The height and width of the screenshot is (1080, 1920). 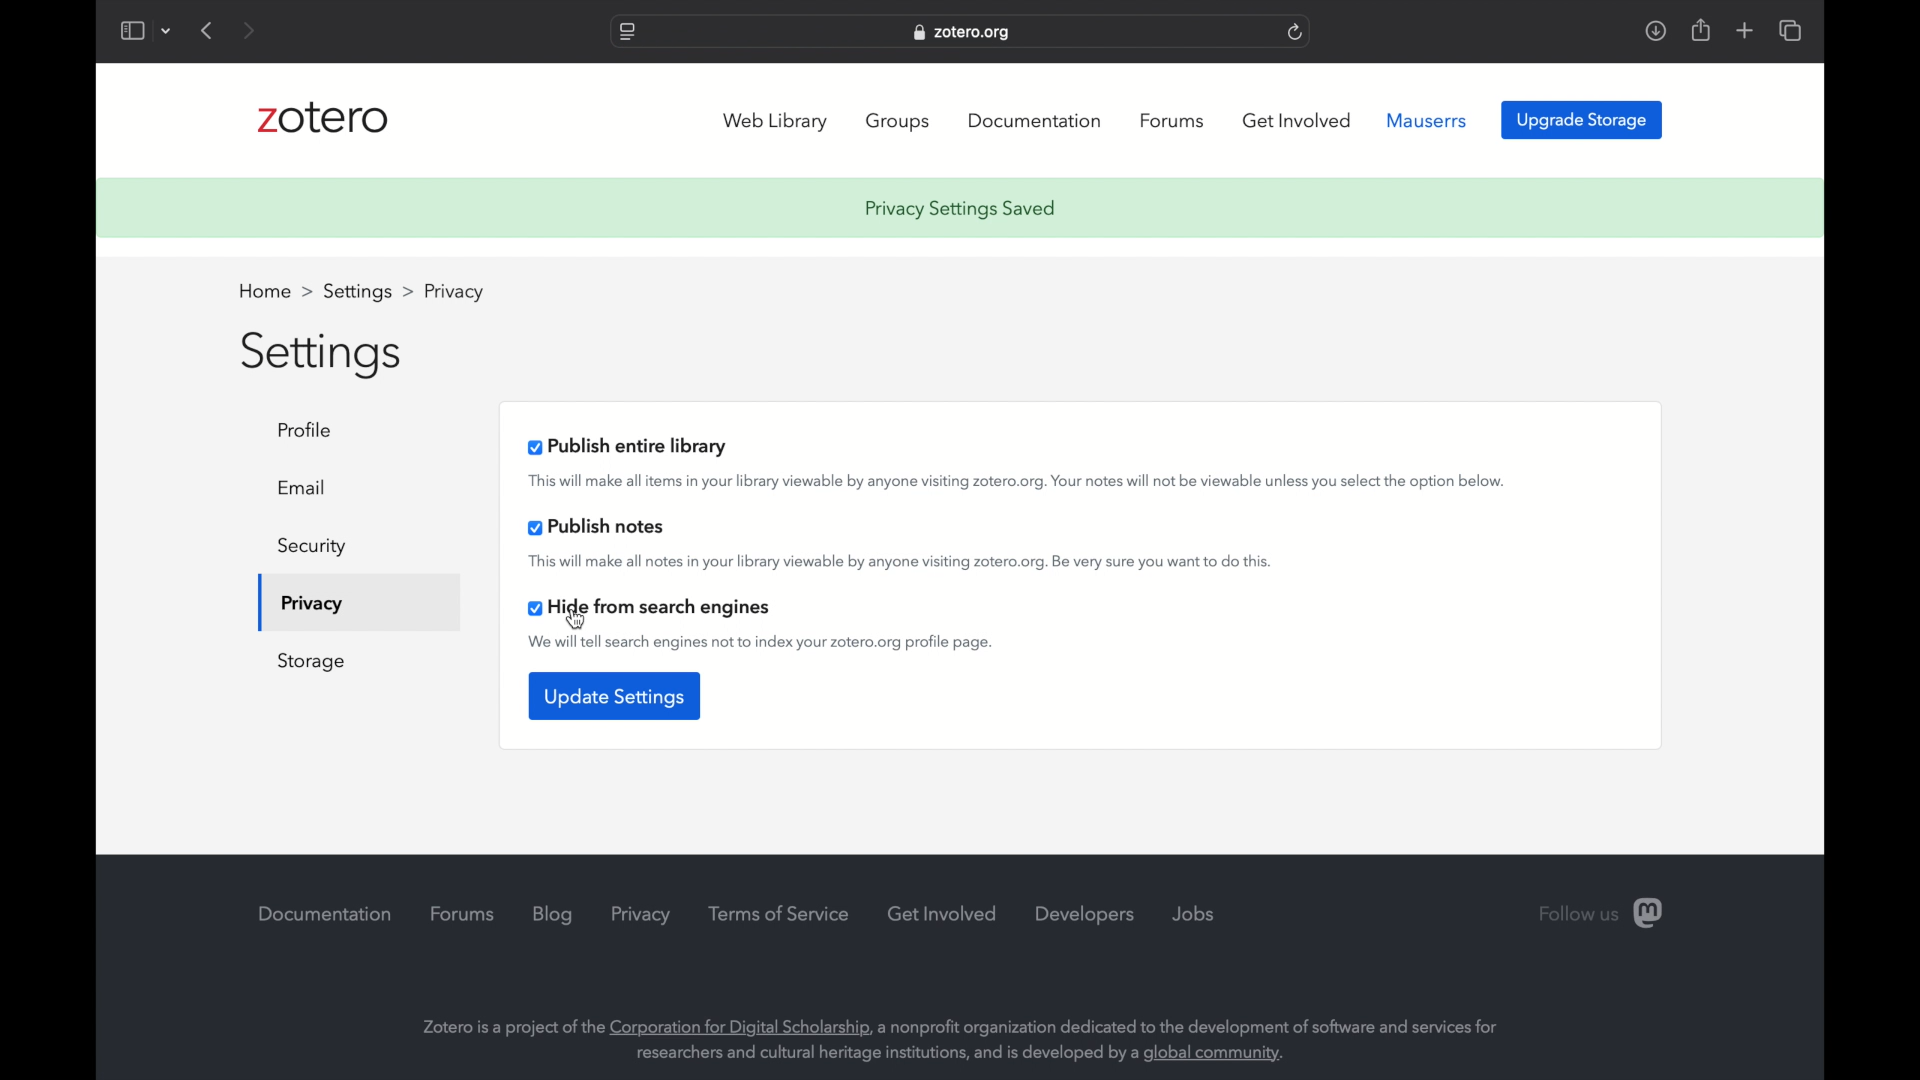 I want to click on this will make all notes in your library viewable by anyone visiting, so click(x=900, y=563).